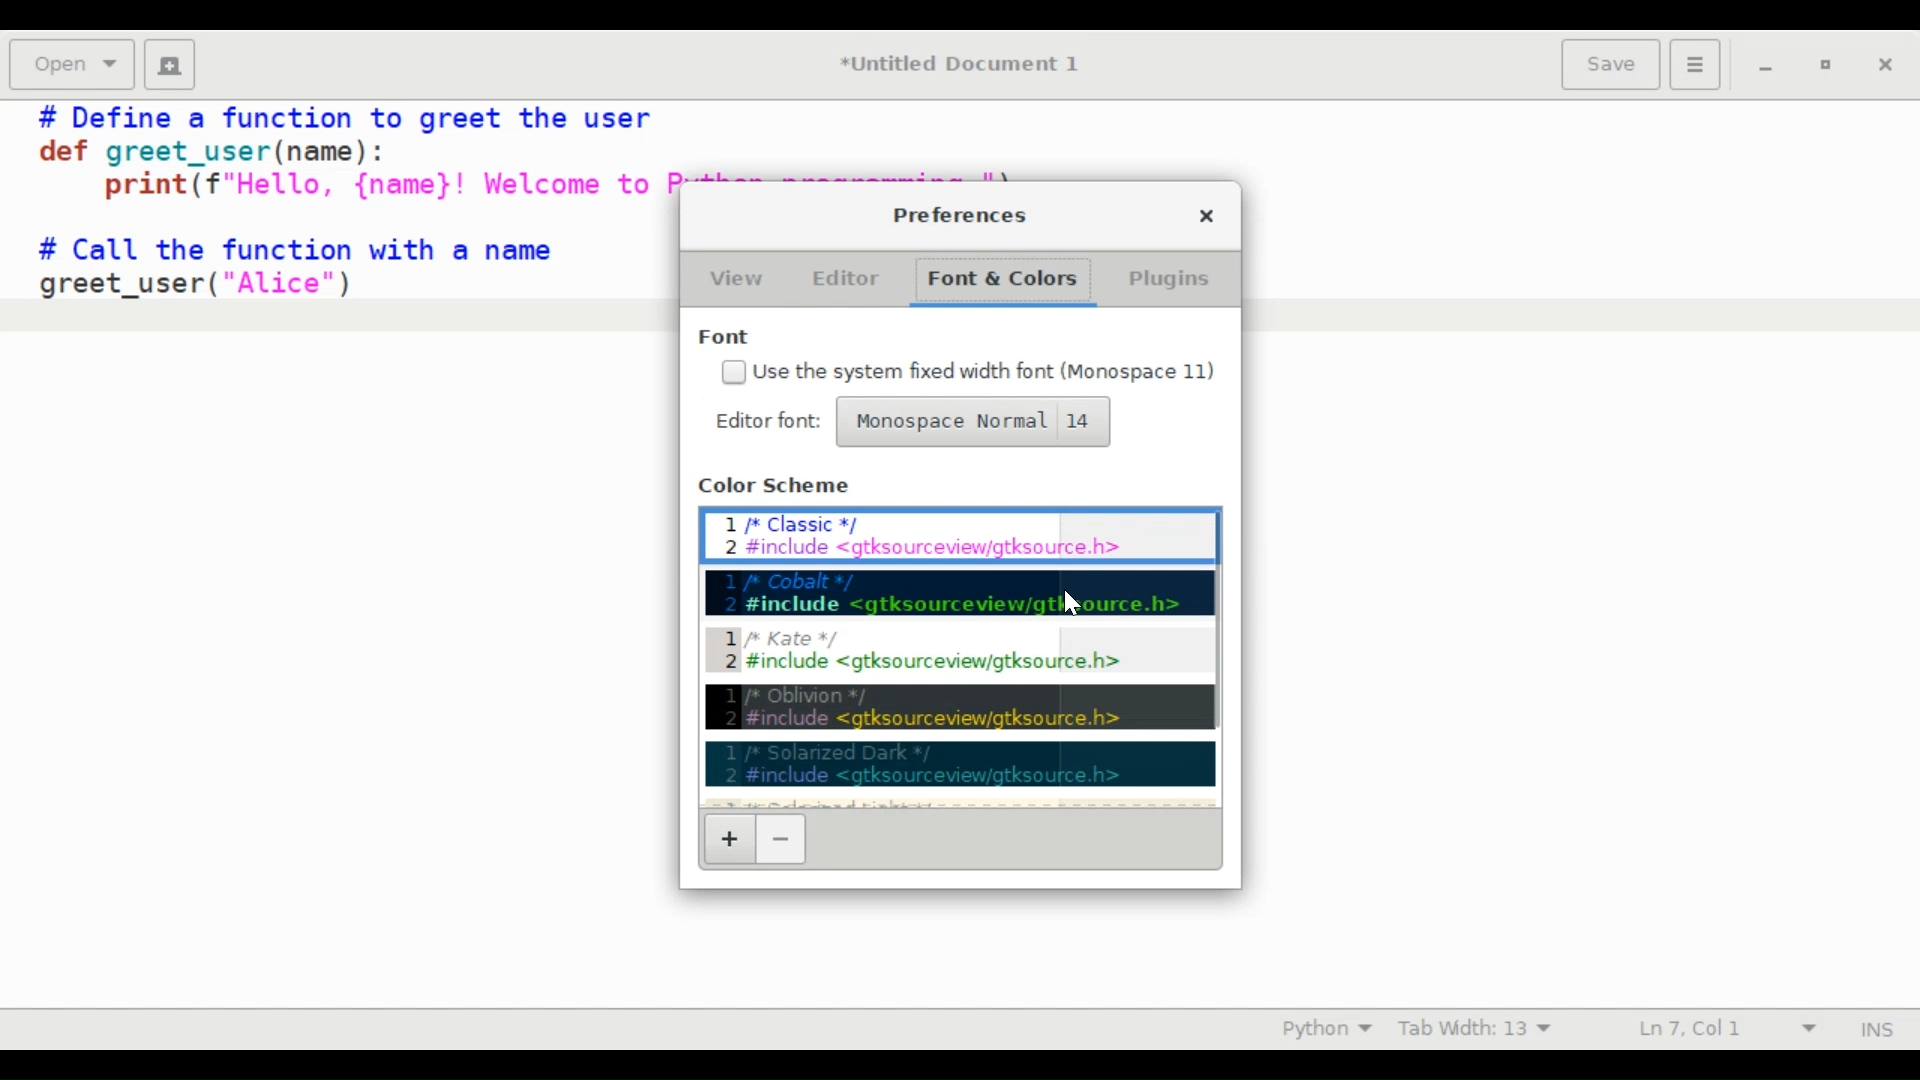 The height and width of the screenshot is (1080, 1920). Describe the element at coordinates (335, 227) in the screenshot. I see `Code` at that location.